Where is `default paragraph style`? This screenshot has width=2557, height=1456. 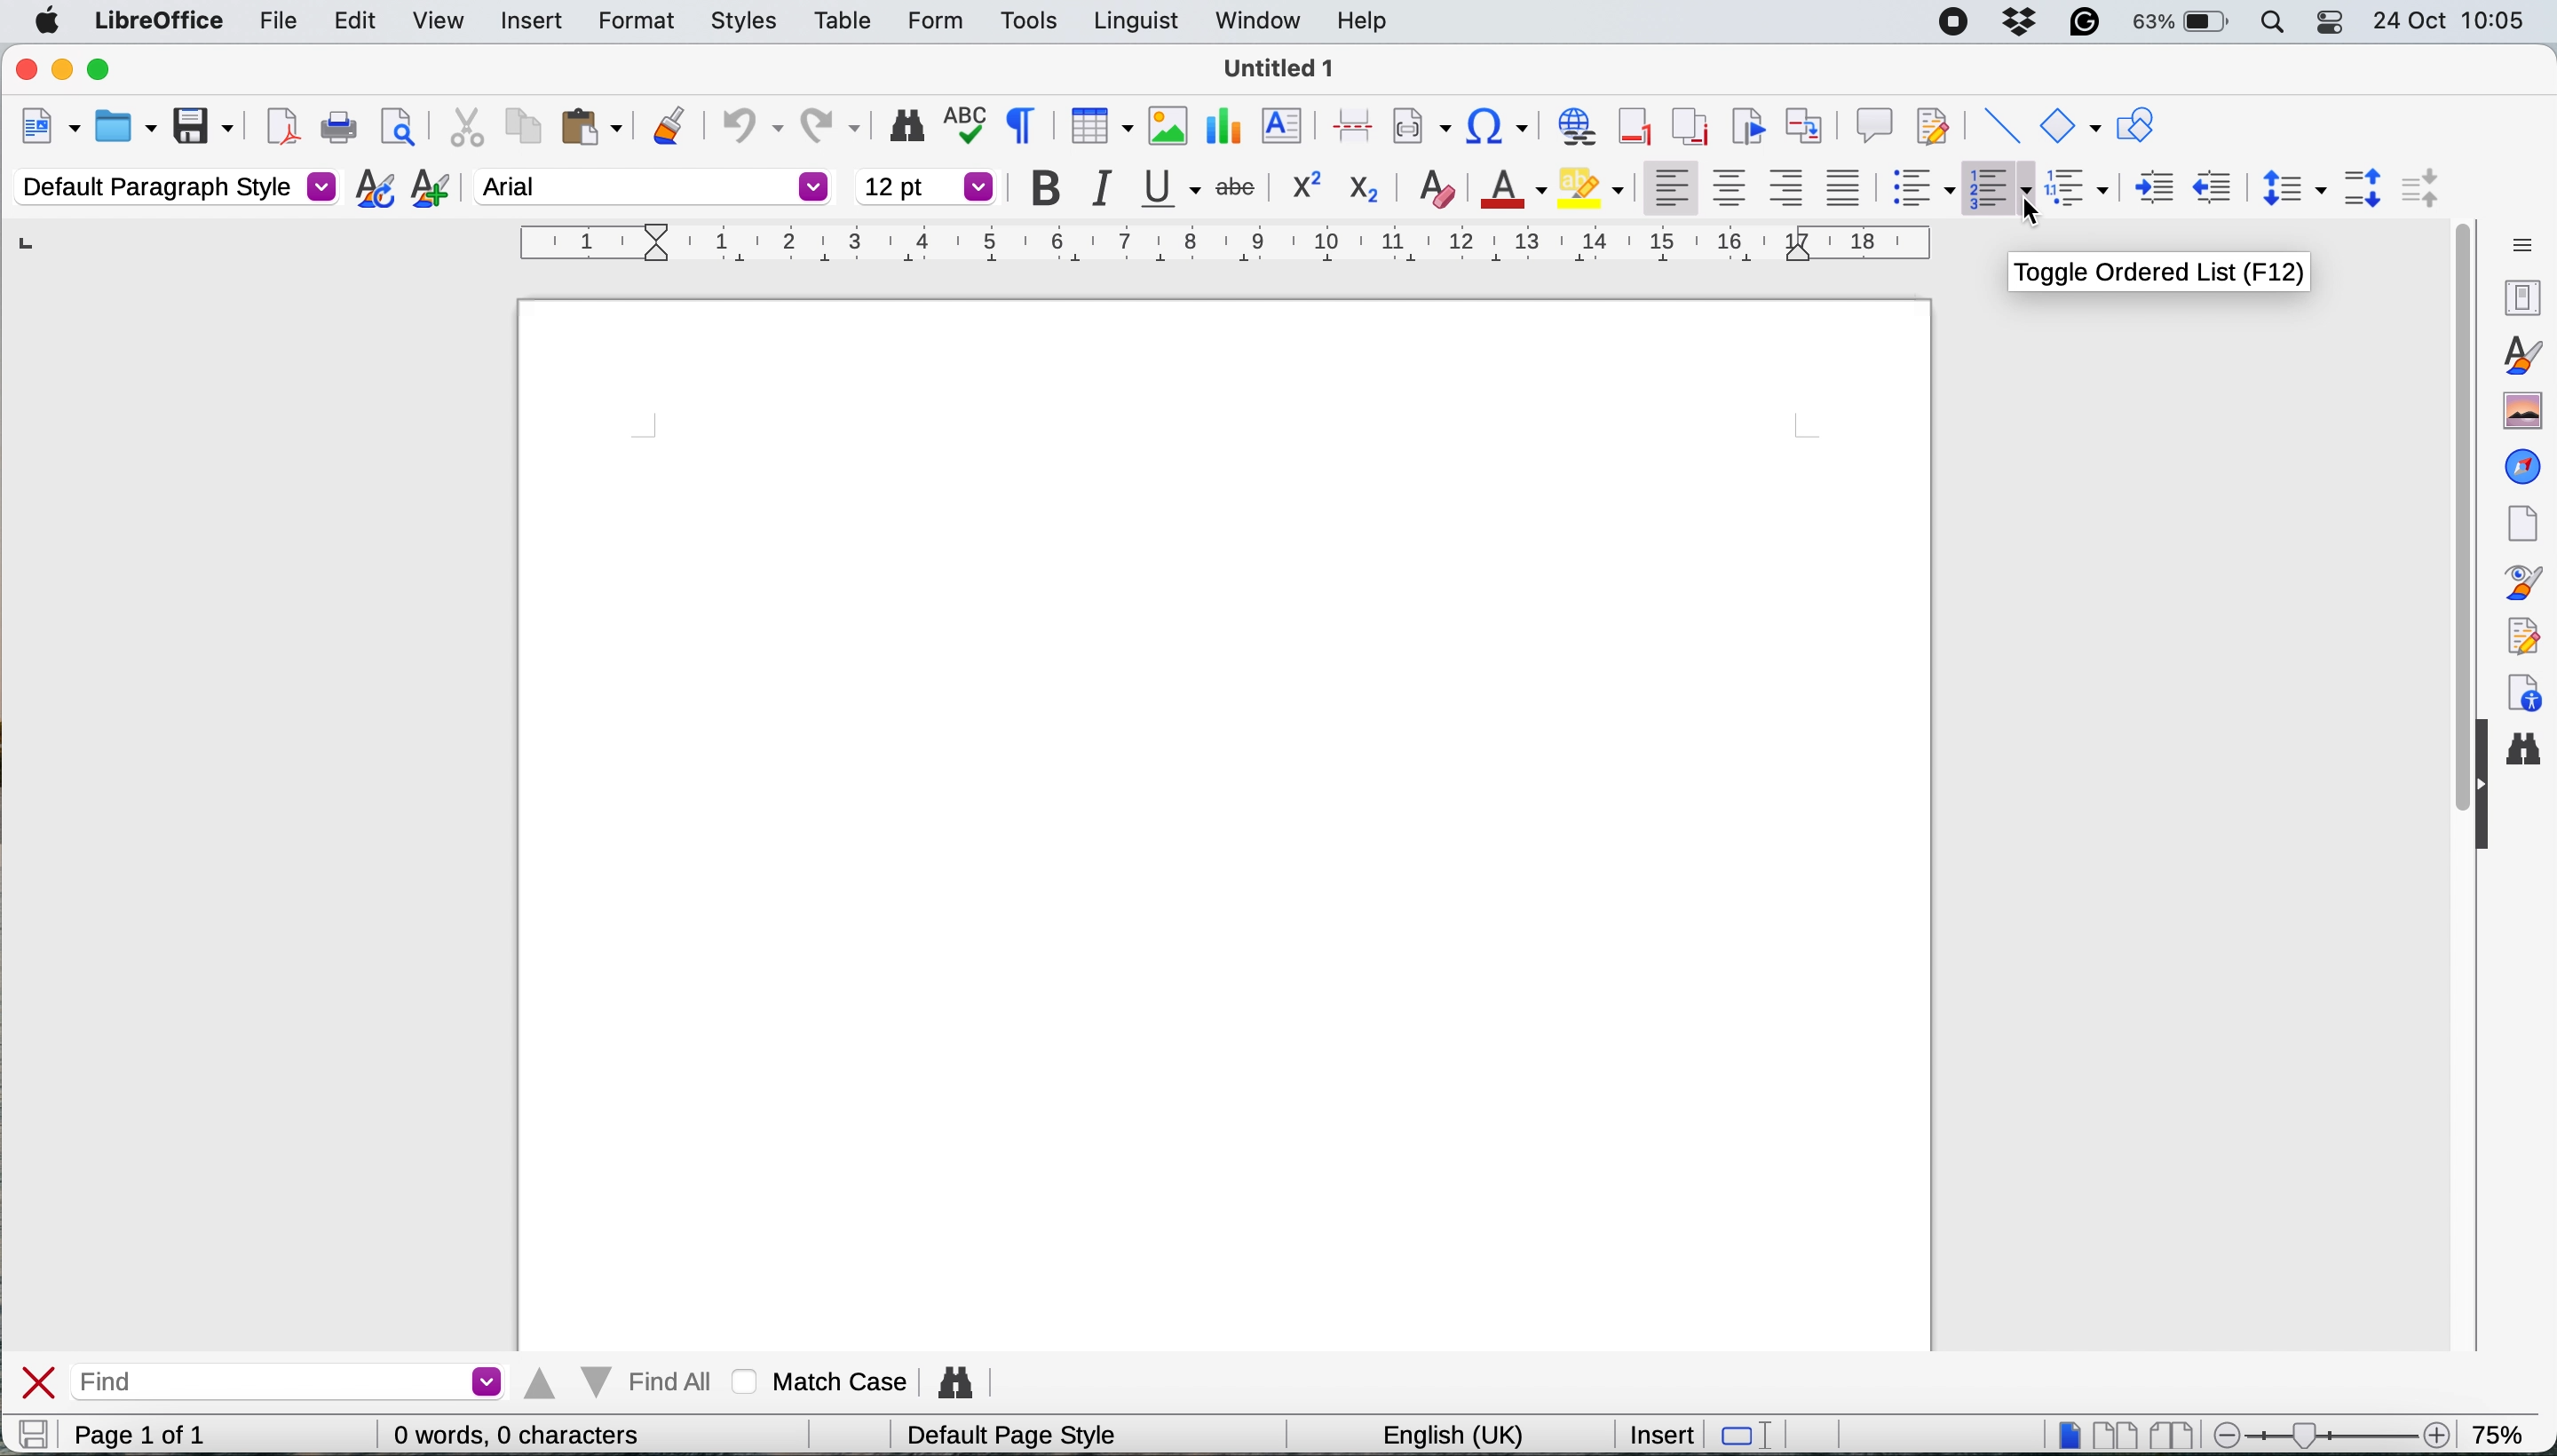
default paragraph style is located at coordinates (175, 186).